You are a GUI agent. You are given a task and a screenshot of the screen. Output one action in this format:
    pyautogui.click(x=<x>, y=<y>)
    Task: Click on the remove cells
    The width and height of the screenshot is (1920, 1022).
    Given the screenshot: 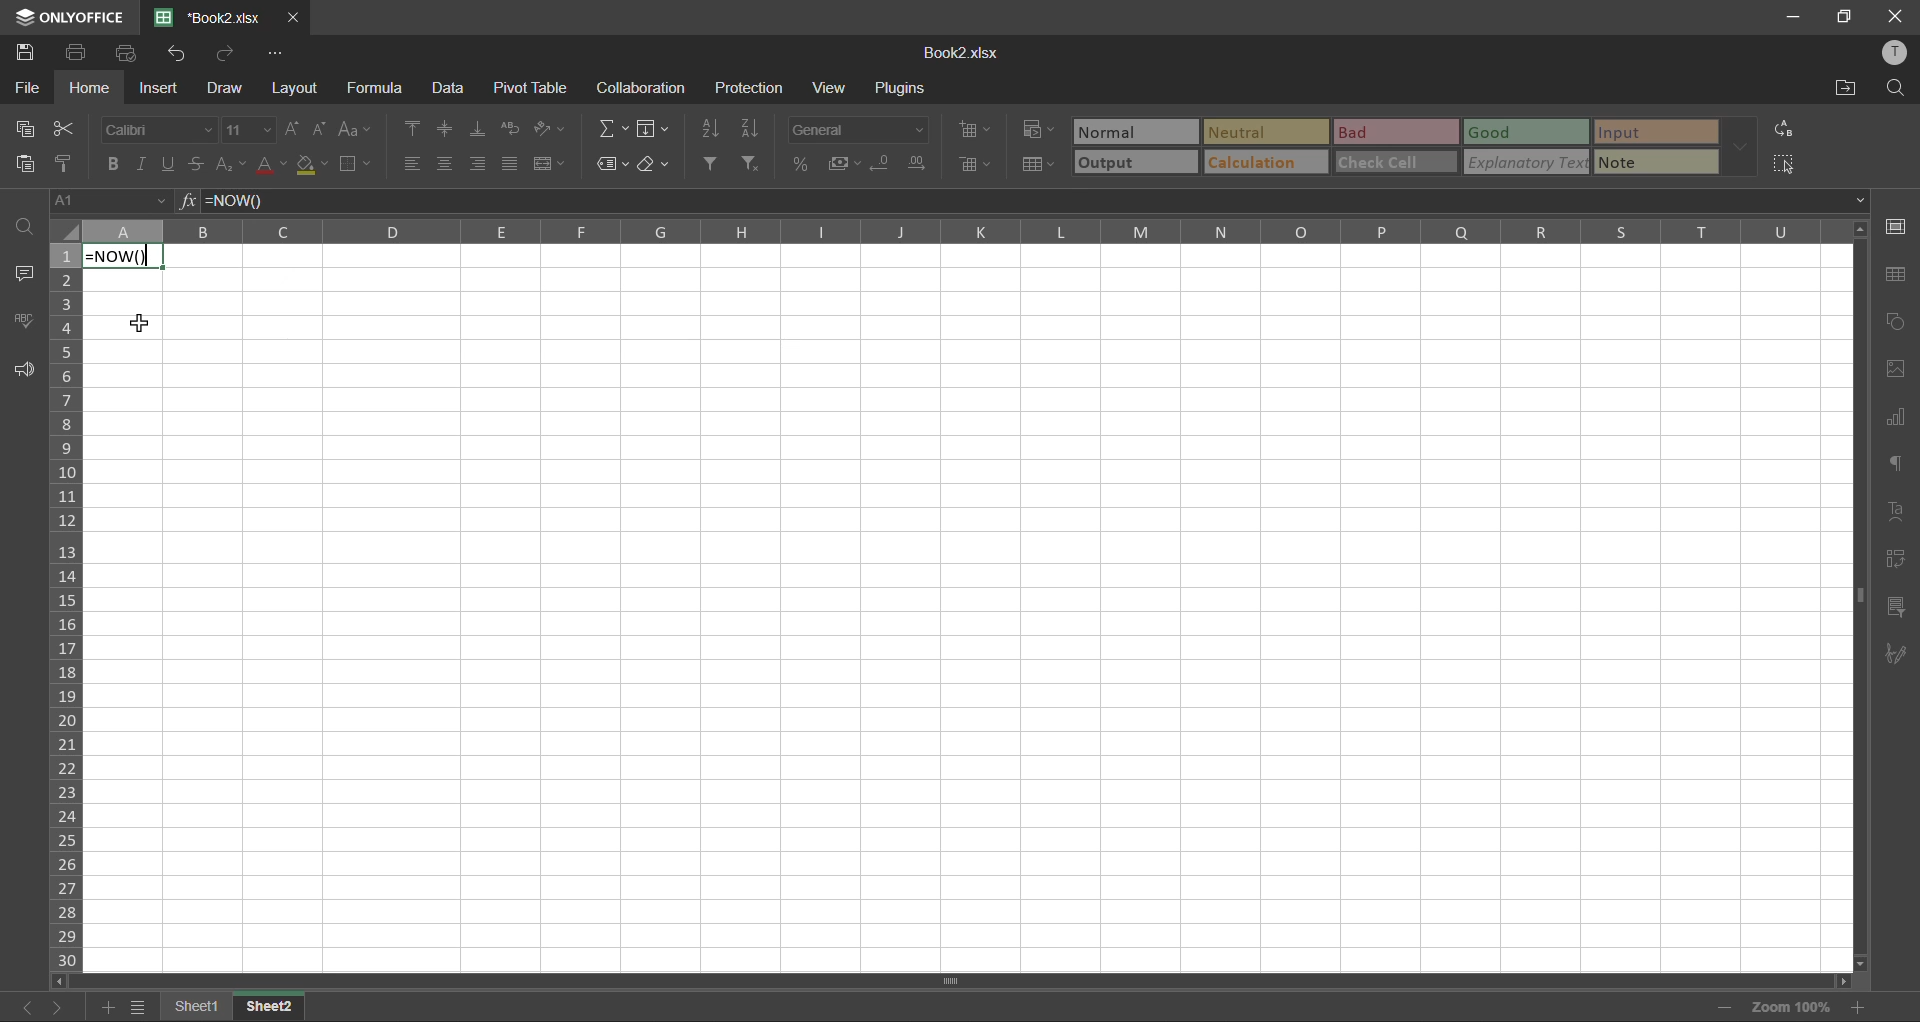 What is the action you would take?
    pyautogui.click(x=981, y=166)
    